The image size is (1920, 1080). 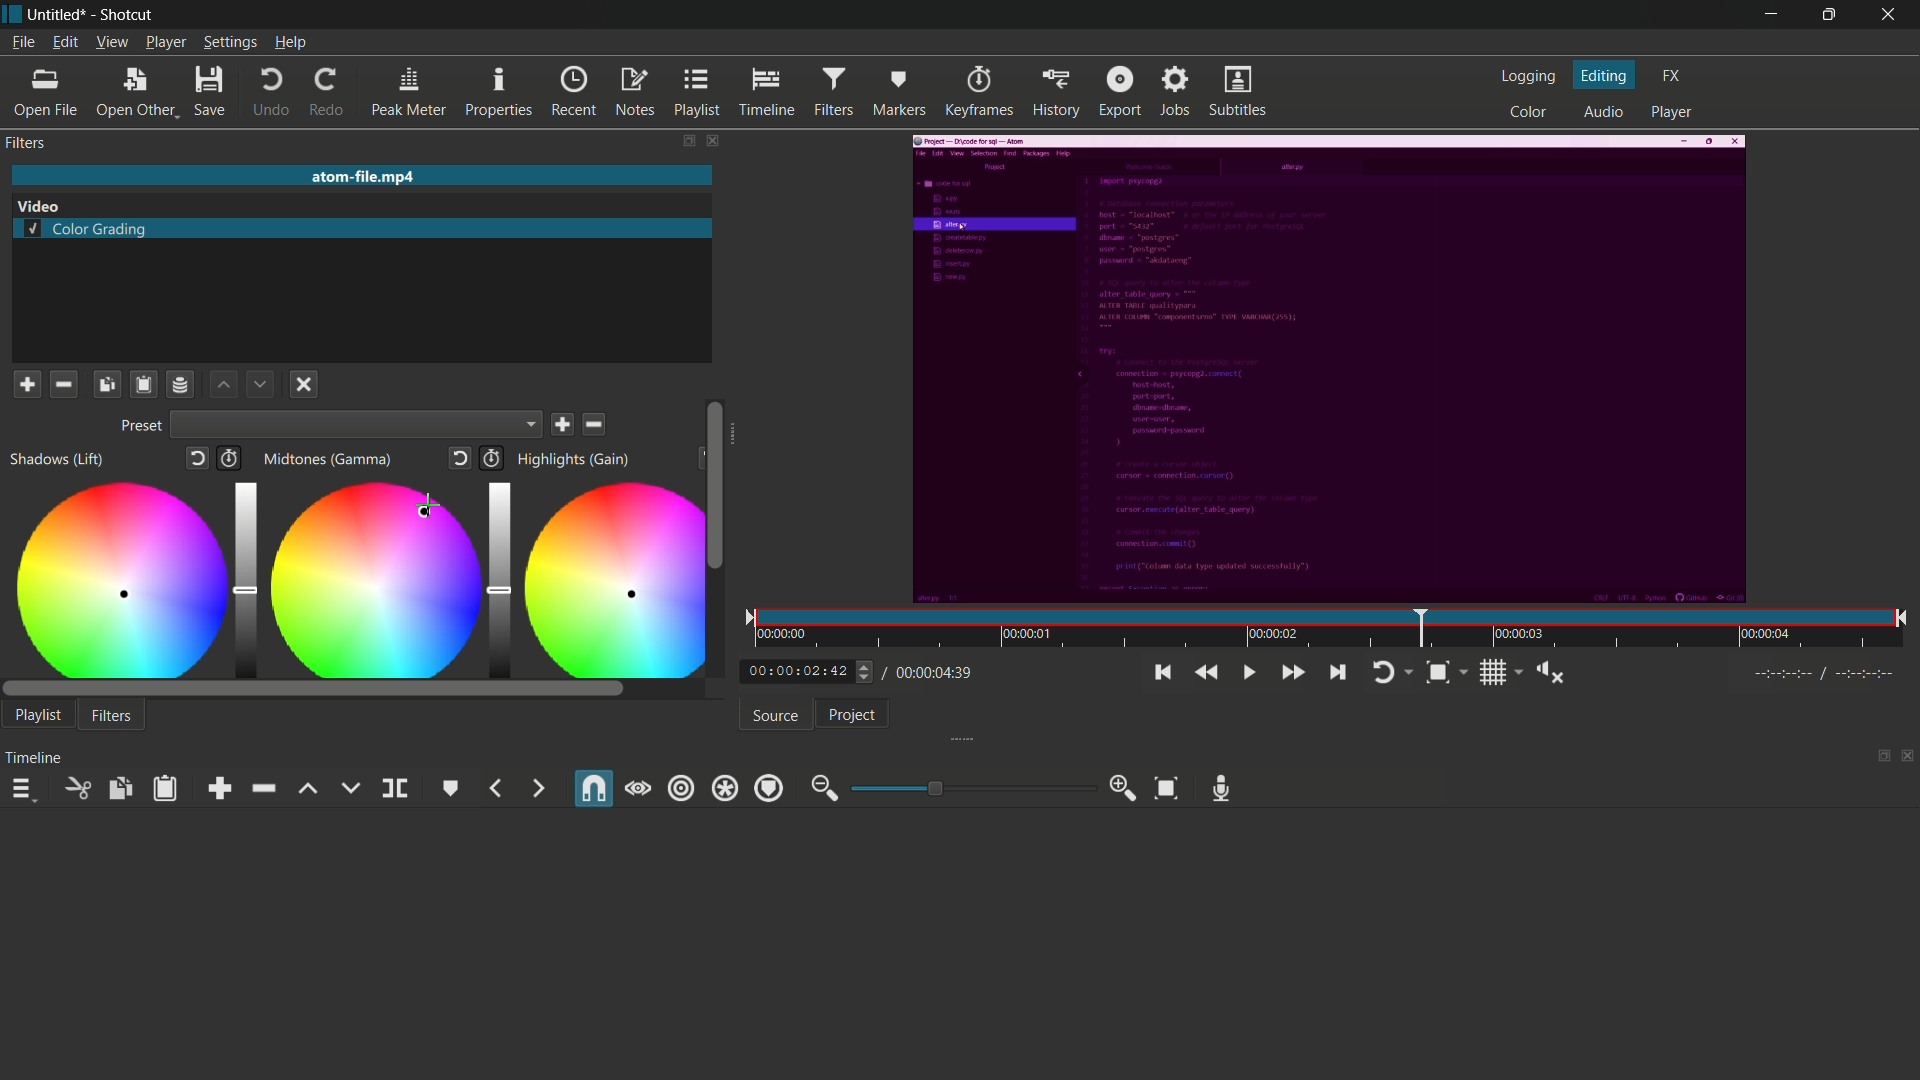 I want to click on open other, so click(x=135, y=95).